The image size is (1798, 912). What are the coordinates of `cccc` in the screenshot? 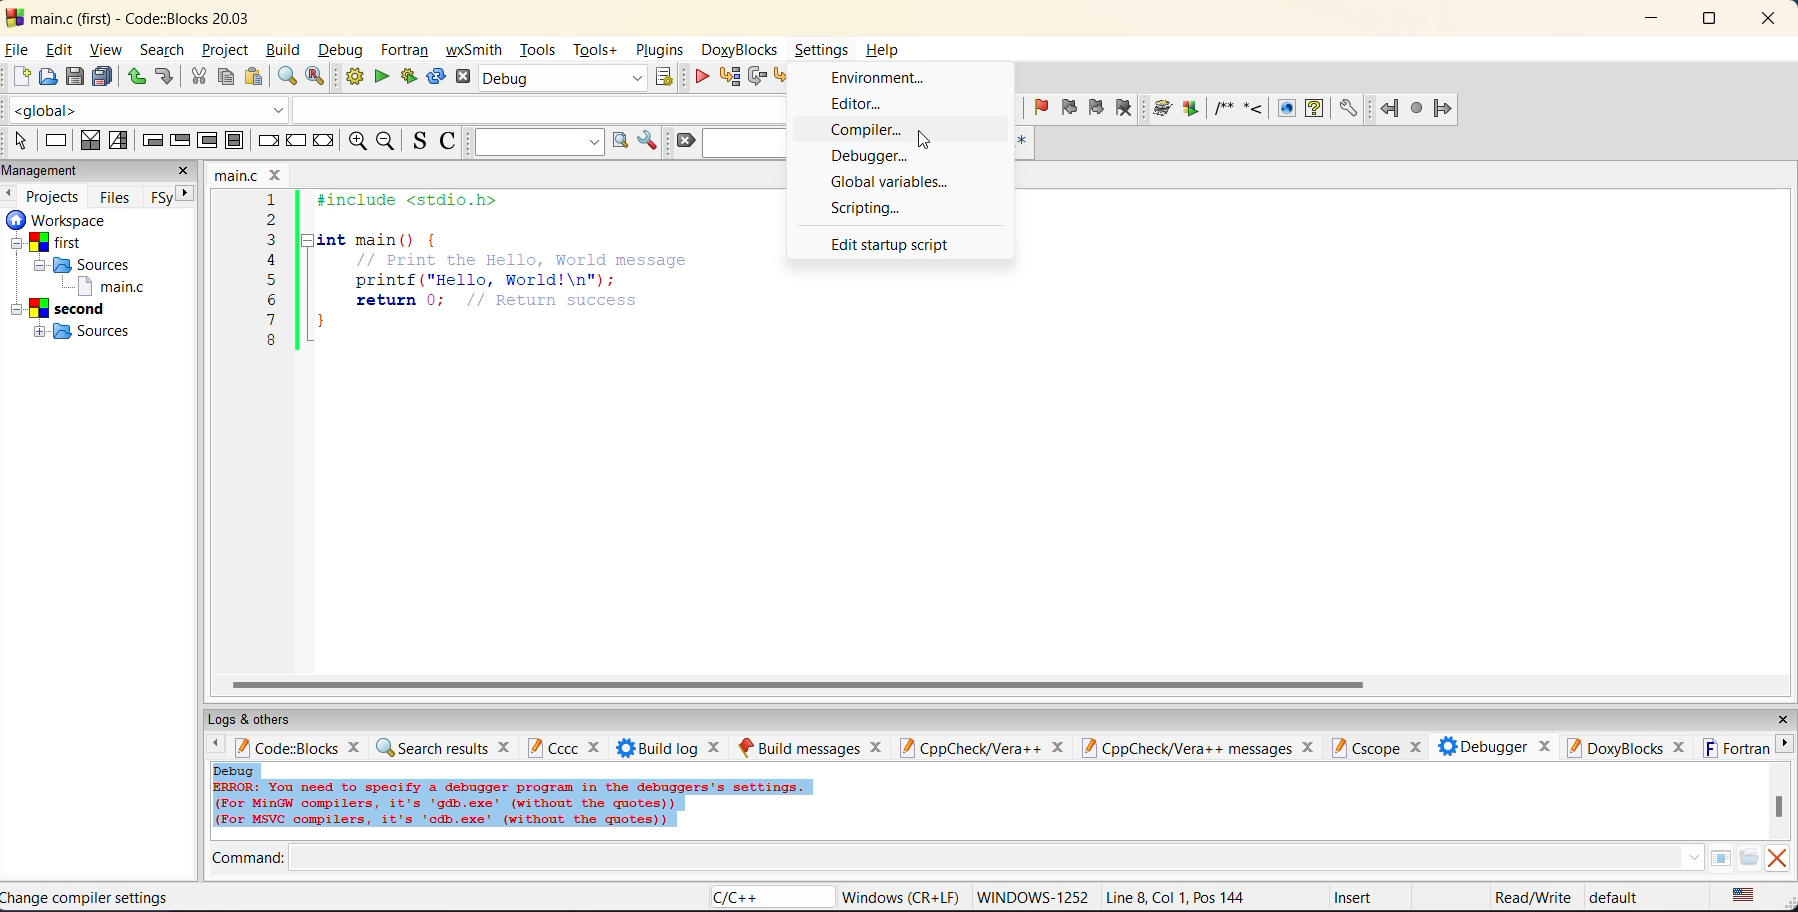 It's located at (564, 747).